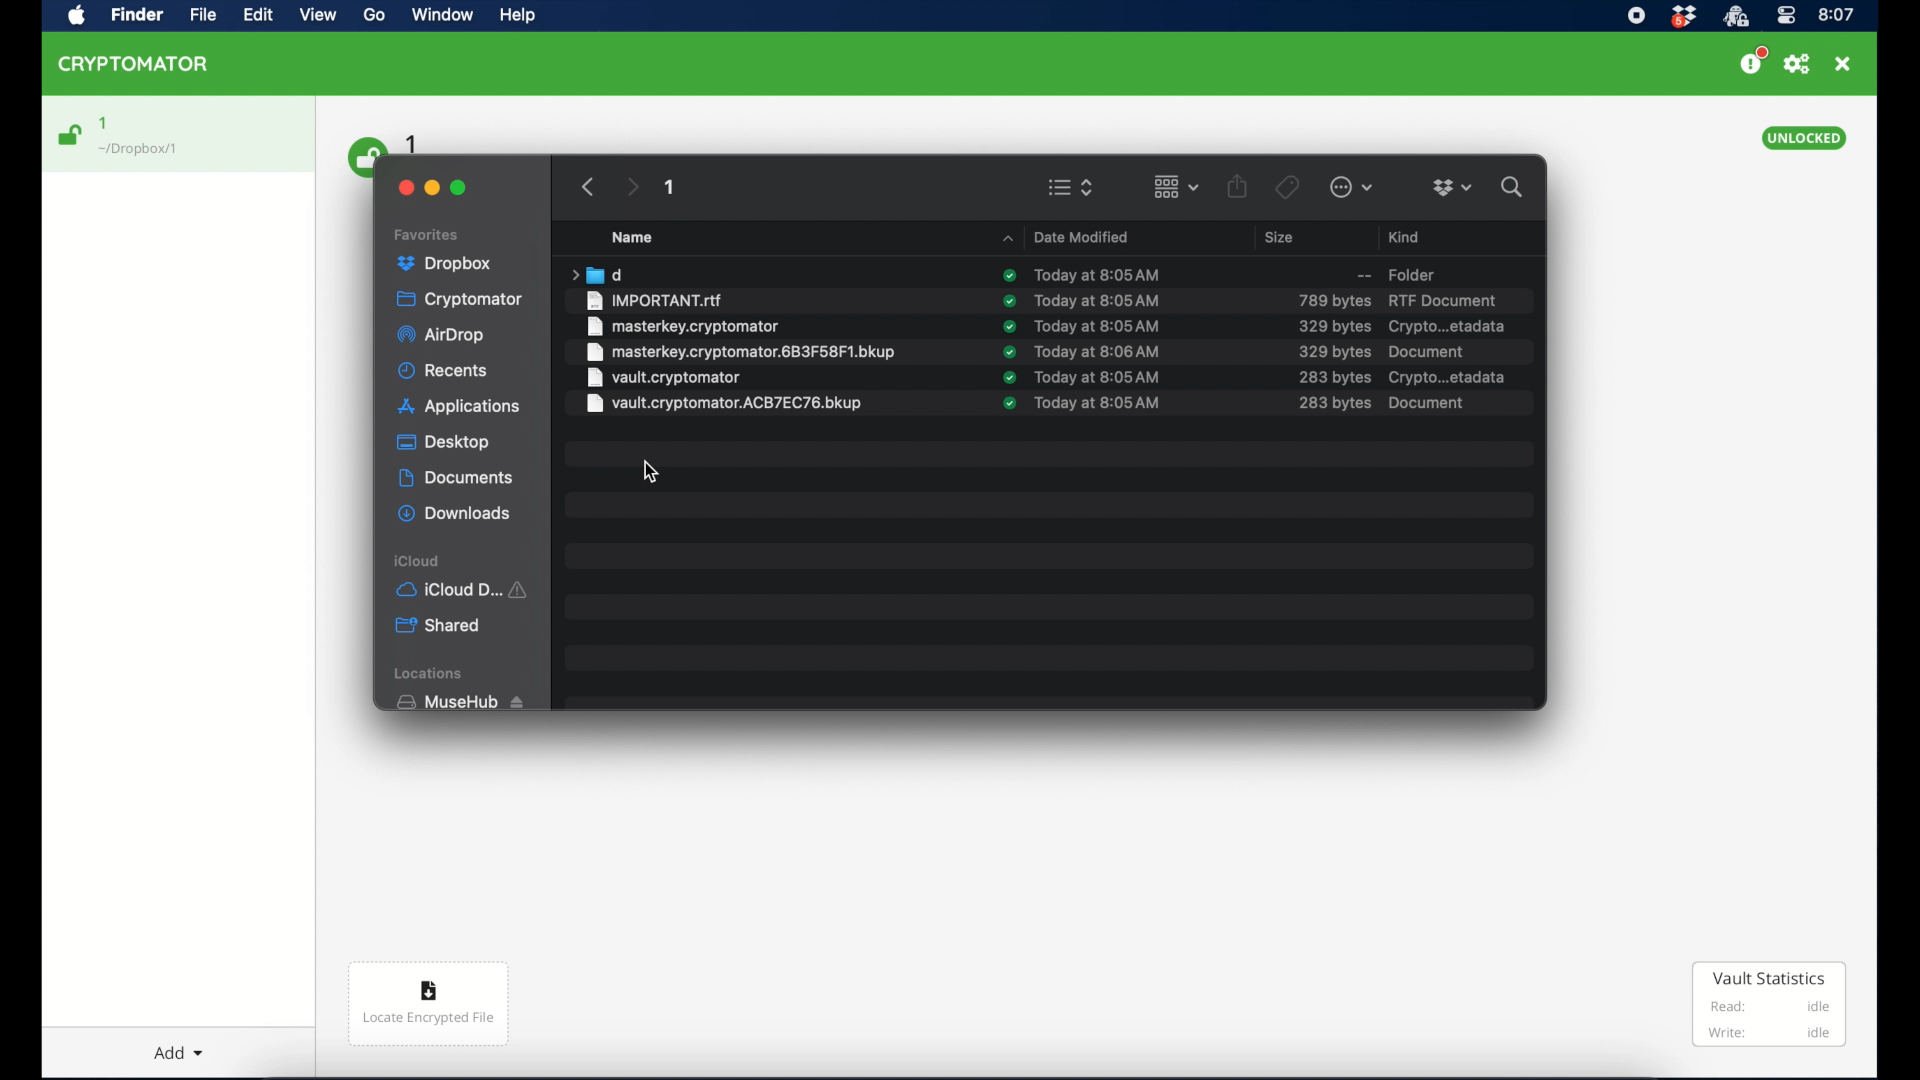 This screenshot has width=1920, height=1080. What do you see at coordinates (381, 20) in the screenshot?
I see `Go` at bounding box center [381, 20].